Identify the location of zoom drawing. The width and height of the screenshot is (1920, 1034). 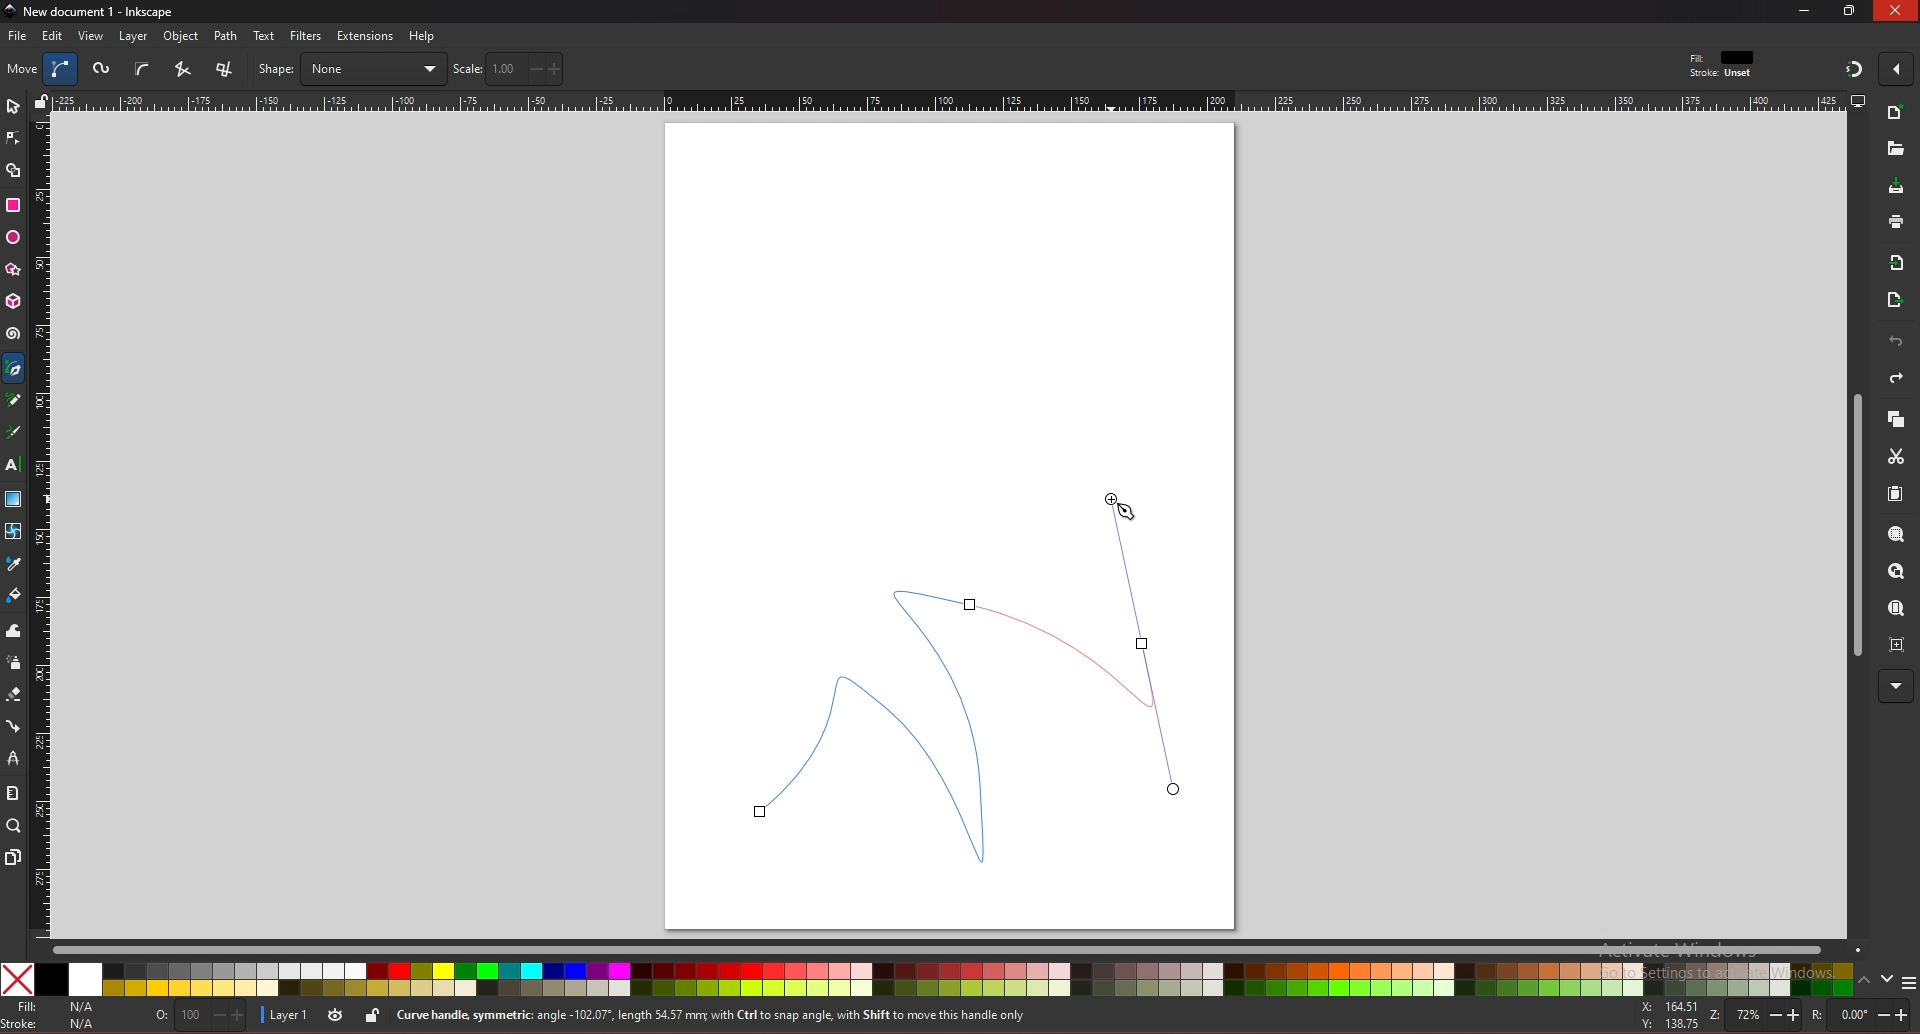
(1895, 572).